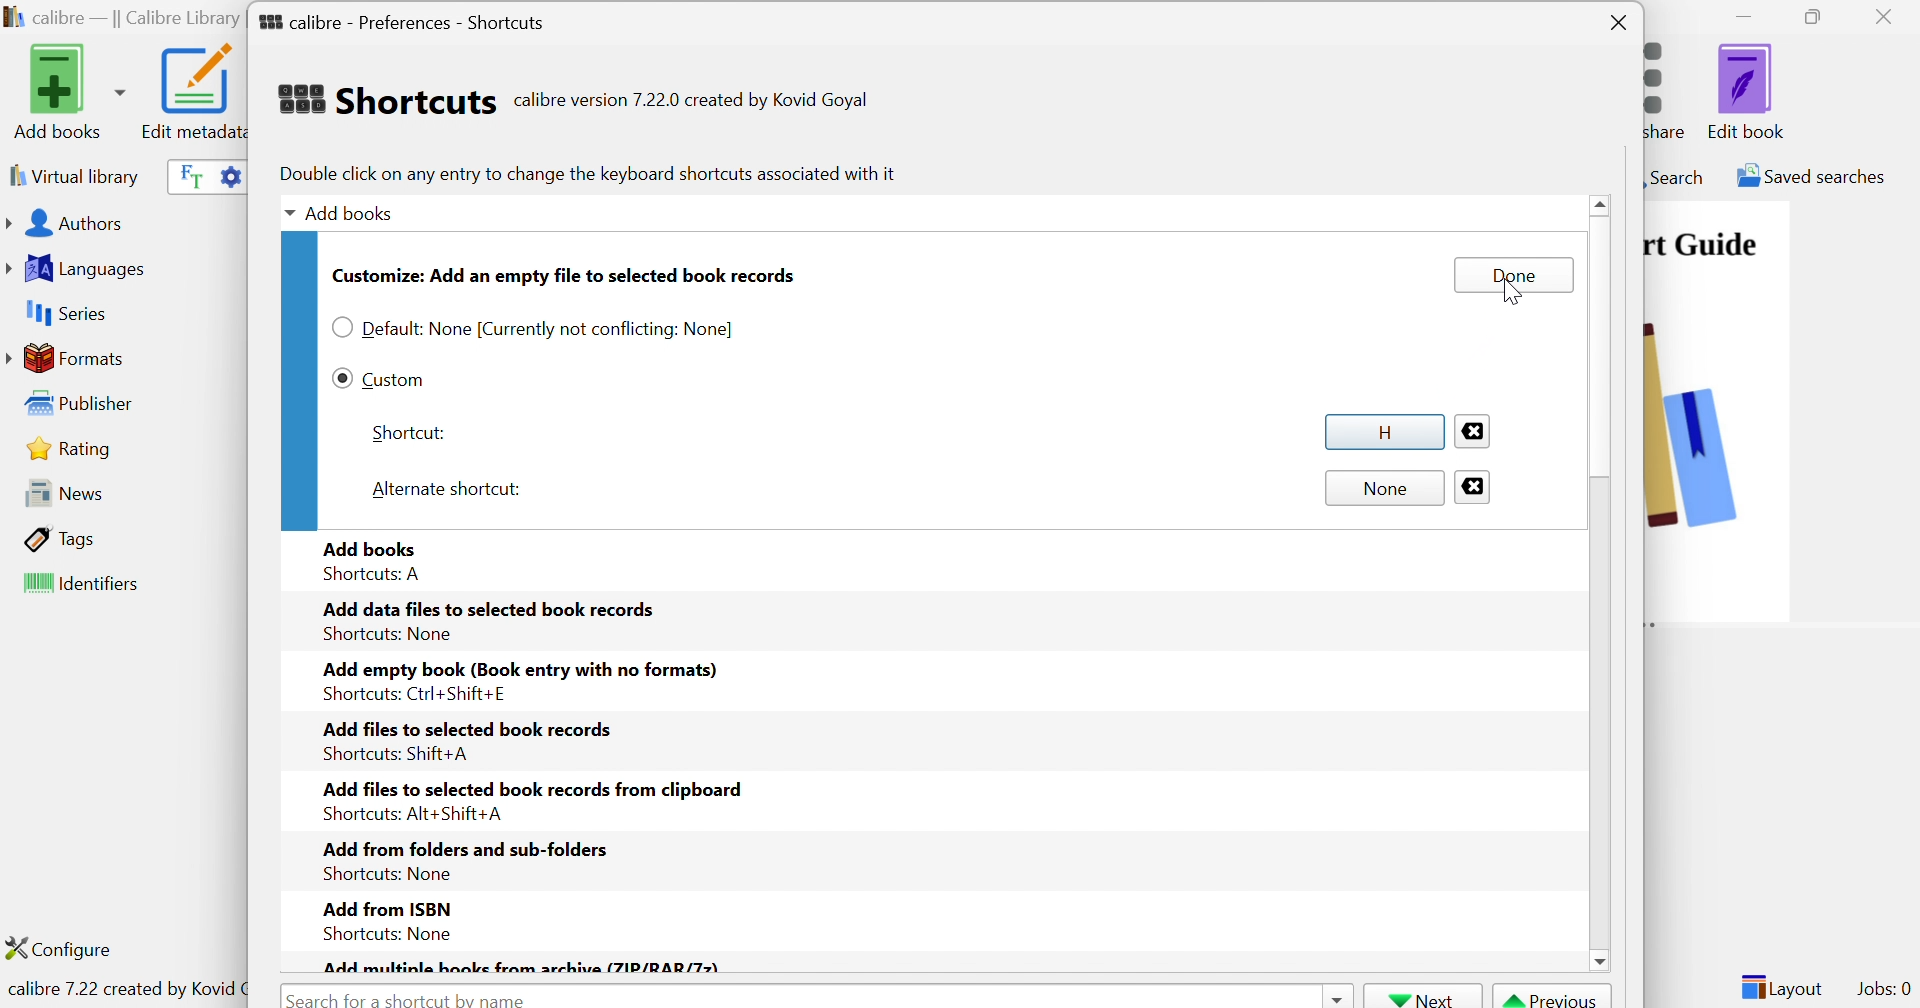  What do you see at coordinates (551, 330) in the screenshot?
I see `Default: None [Currently not conflicting: None]` at bounding box center [551, 330].